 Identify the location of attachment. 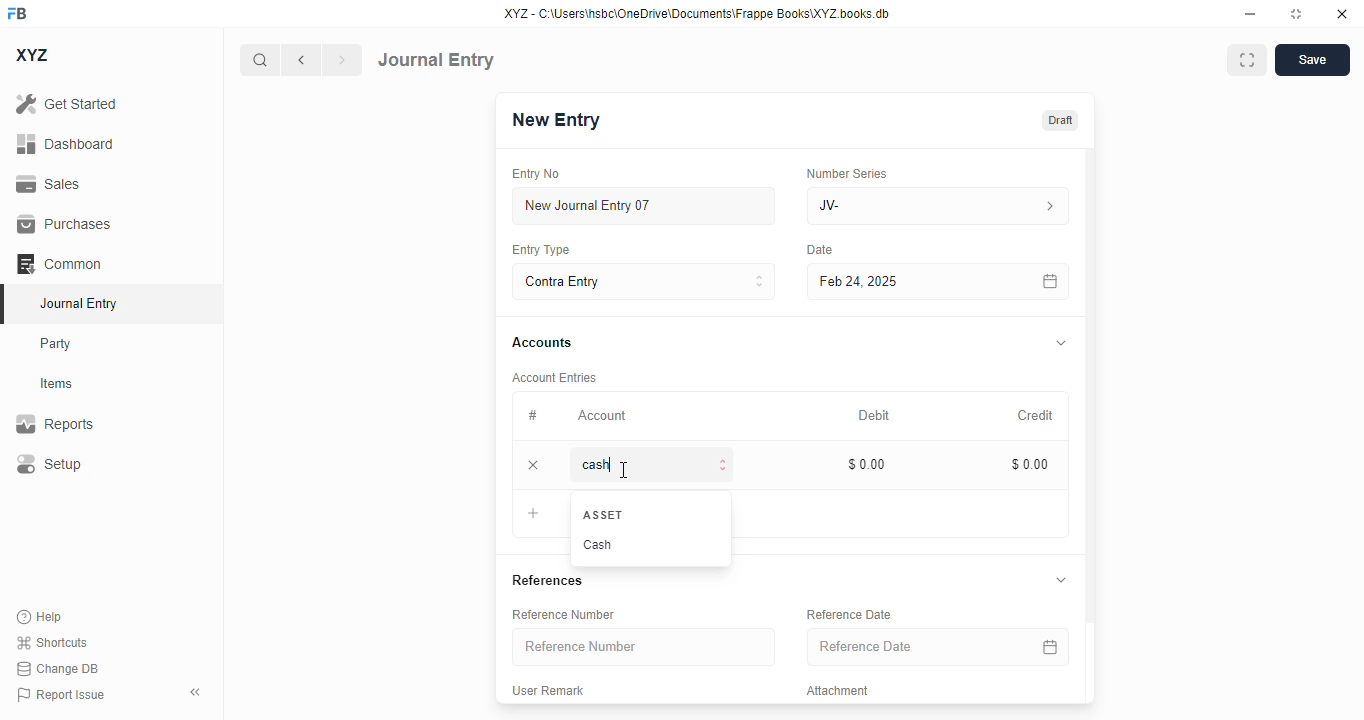
(840, 691).